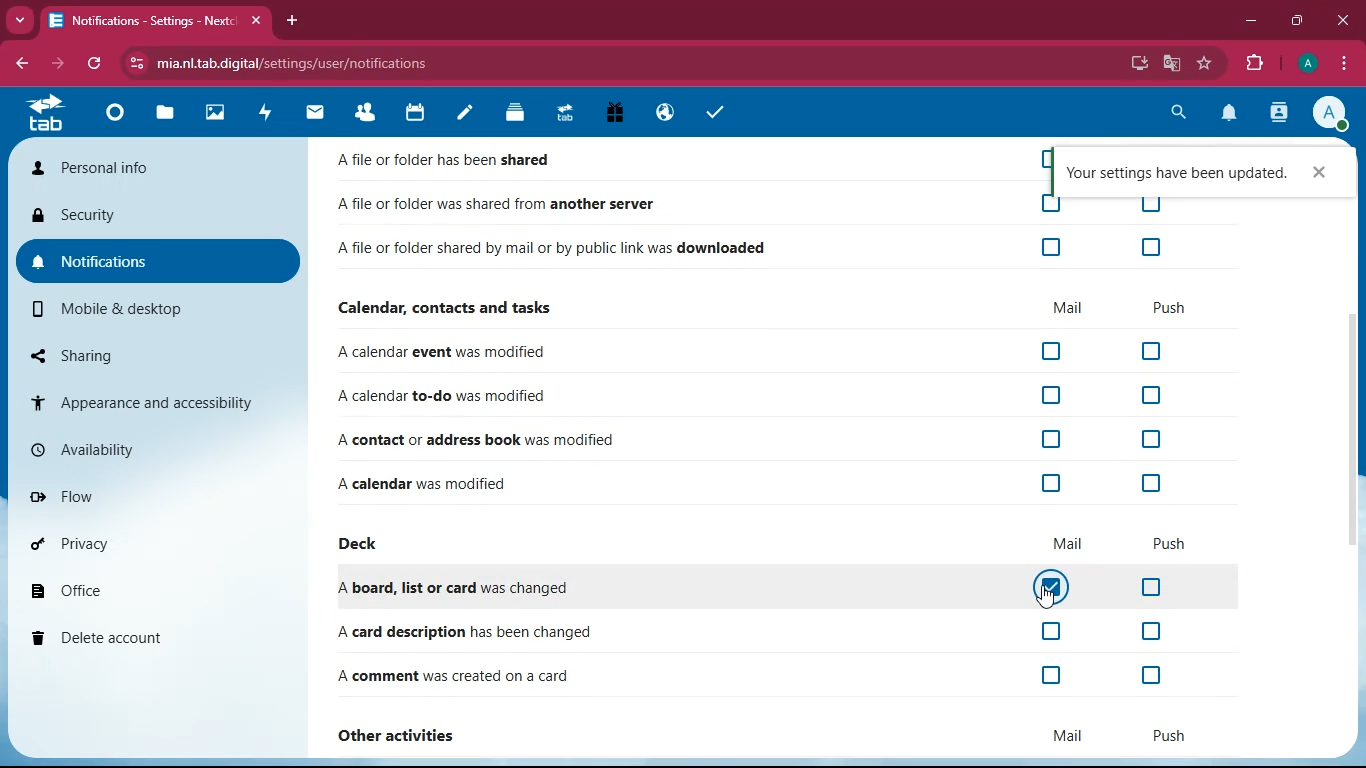 This screenshot has height=768, width=1366. I want to click on Email Hosting, so click(666, 115).